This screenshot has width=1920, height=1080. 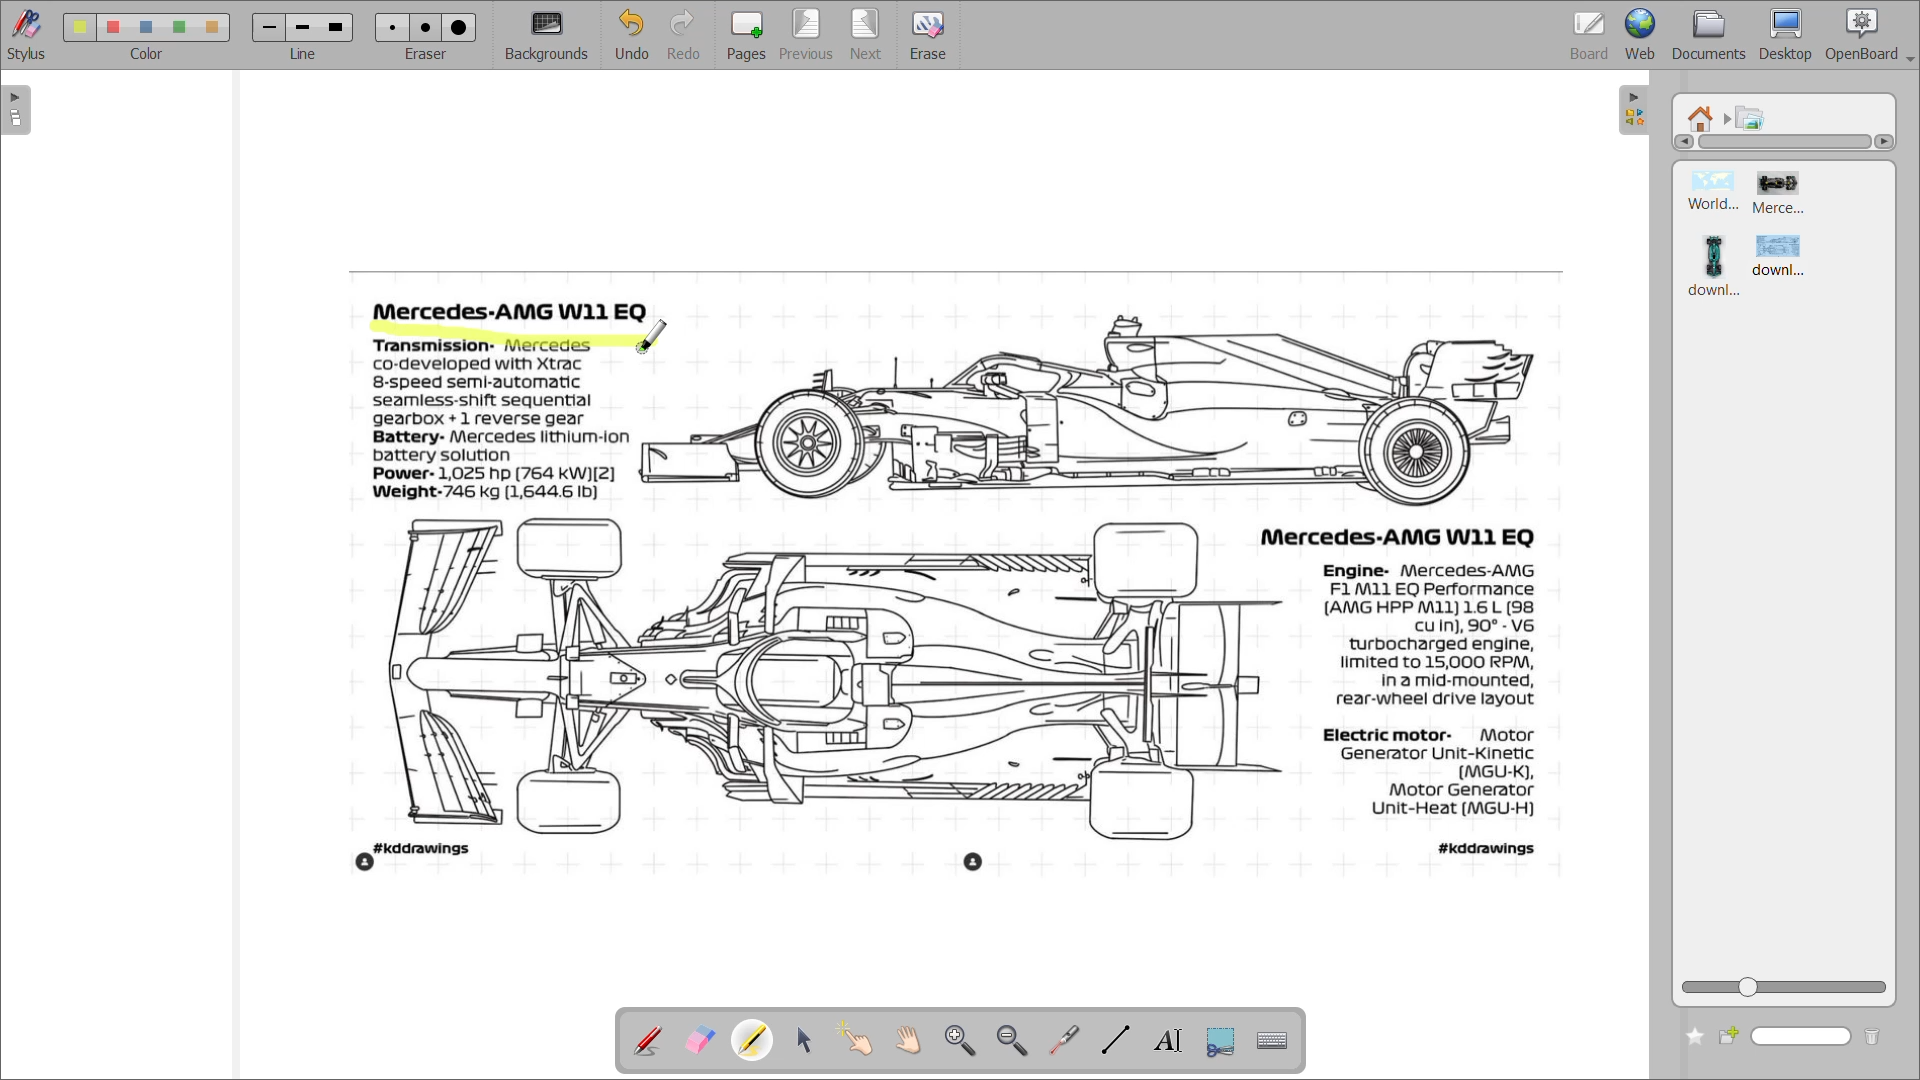 I want to click on color 3, so click(x=149, y=26).